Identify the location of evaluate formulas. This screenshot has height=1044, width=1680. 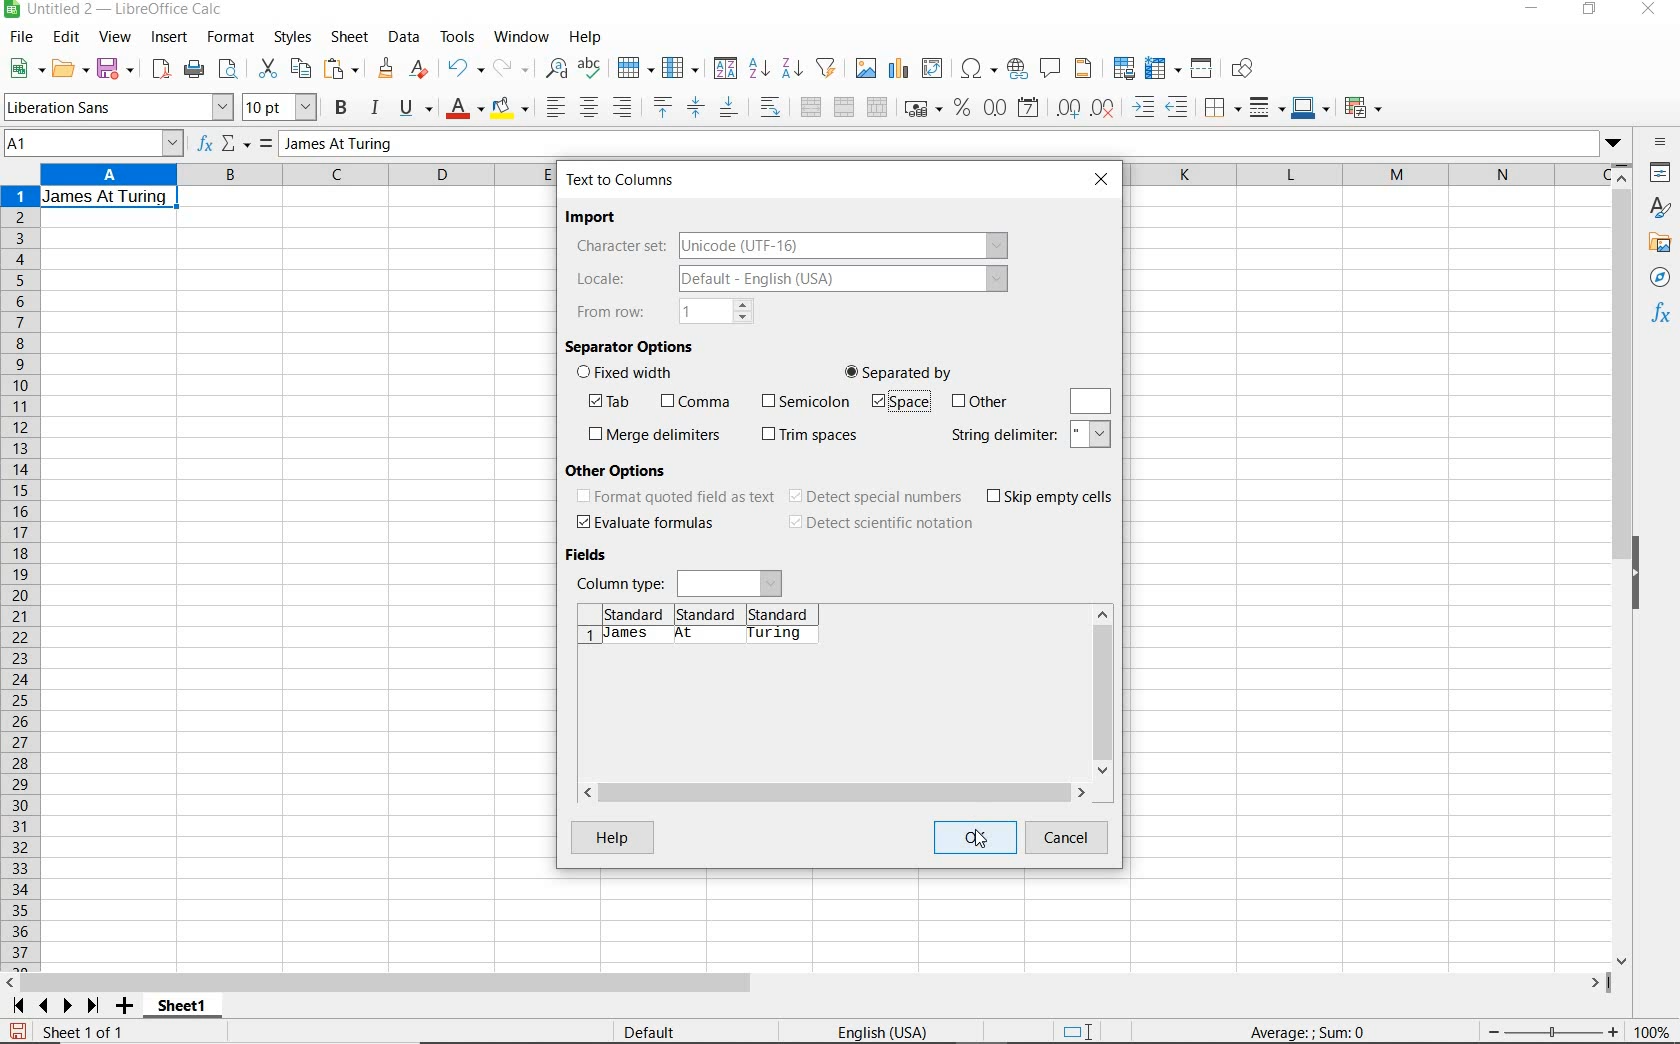
(646, 523).